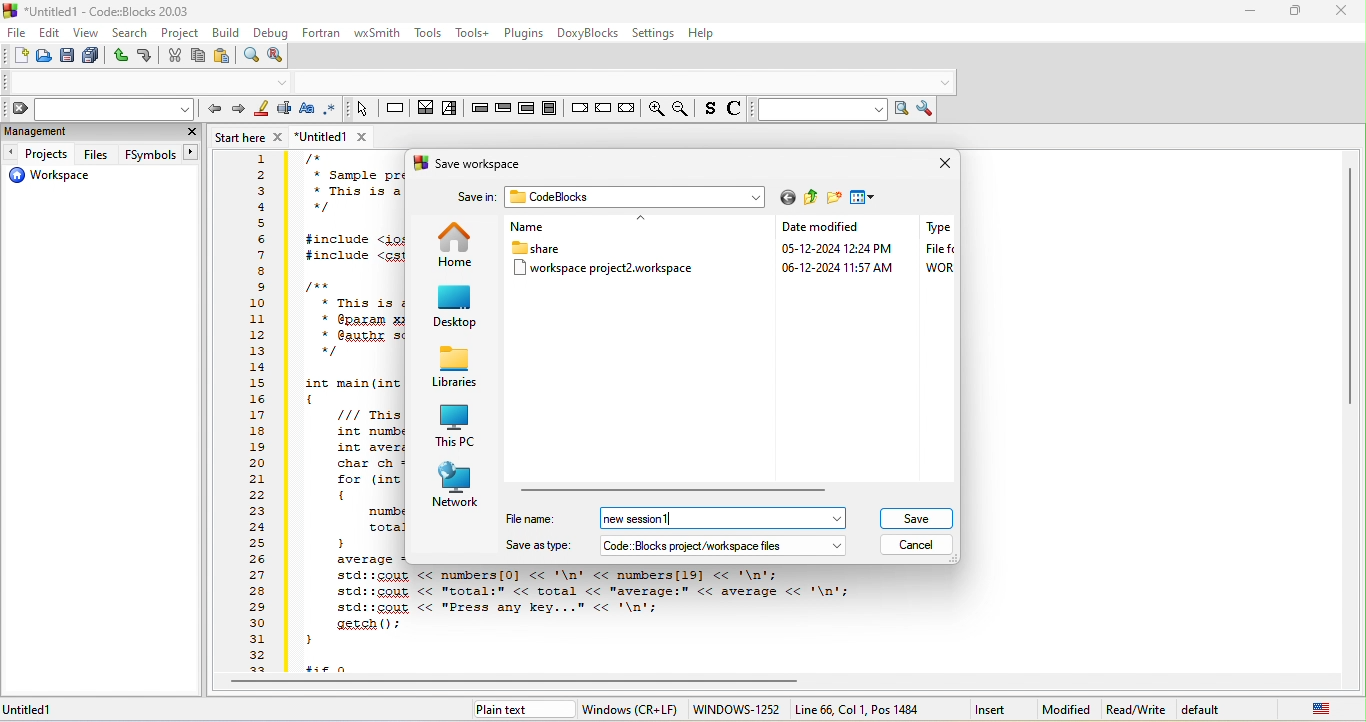 This screenshot has height=722, width=1366. What do you see at coordinates (556, 224) in the screenshot?
I see `name` at bounding box center [556, 224].